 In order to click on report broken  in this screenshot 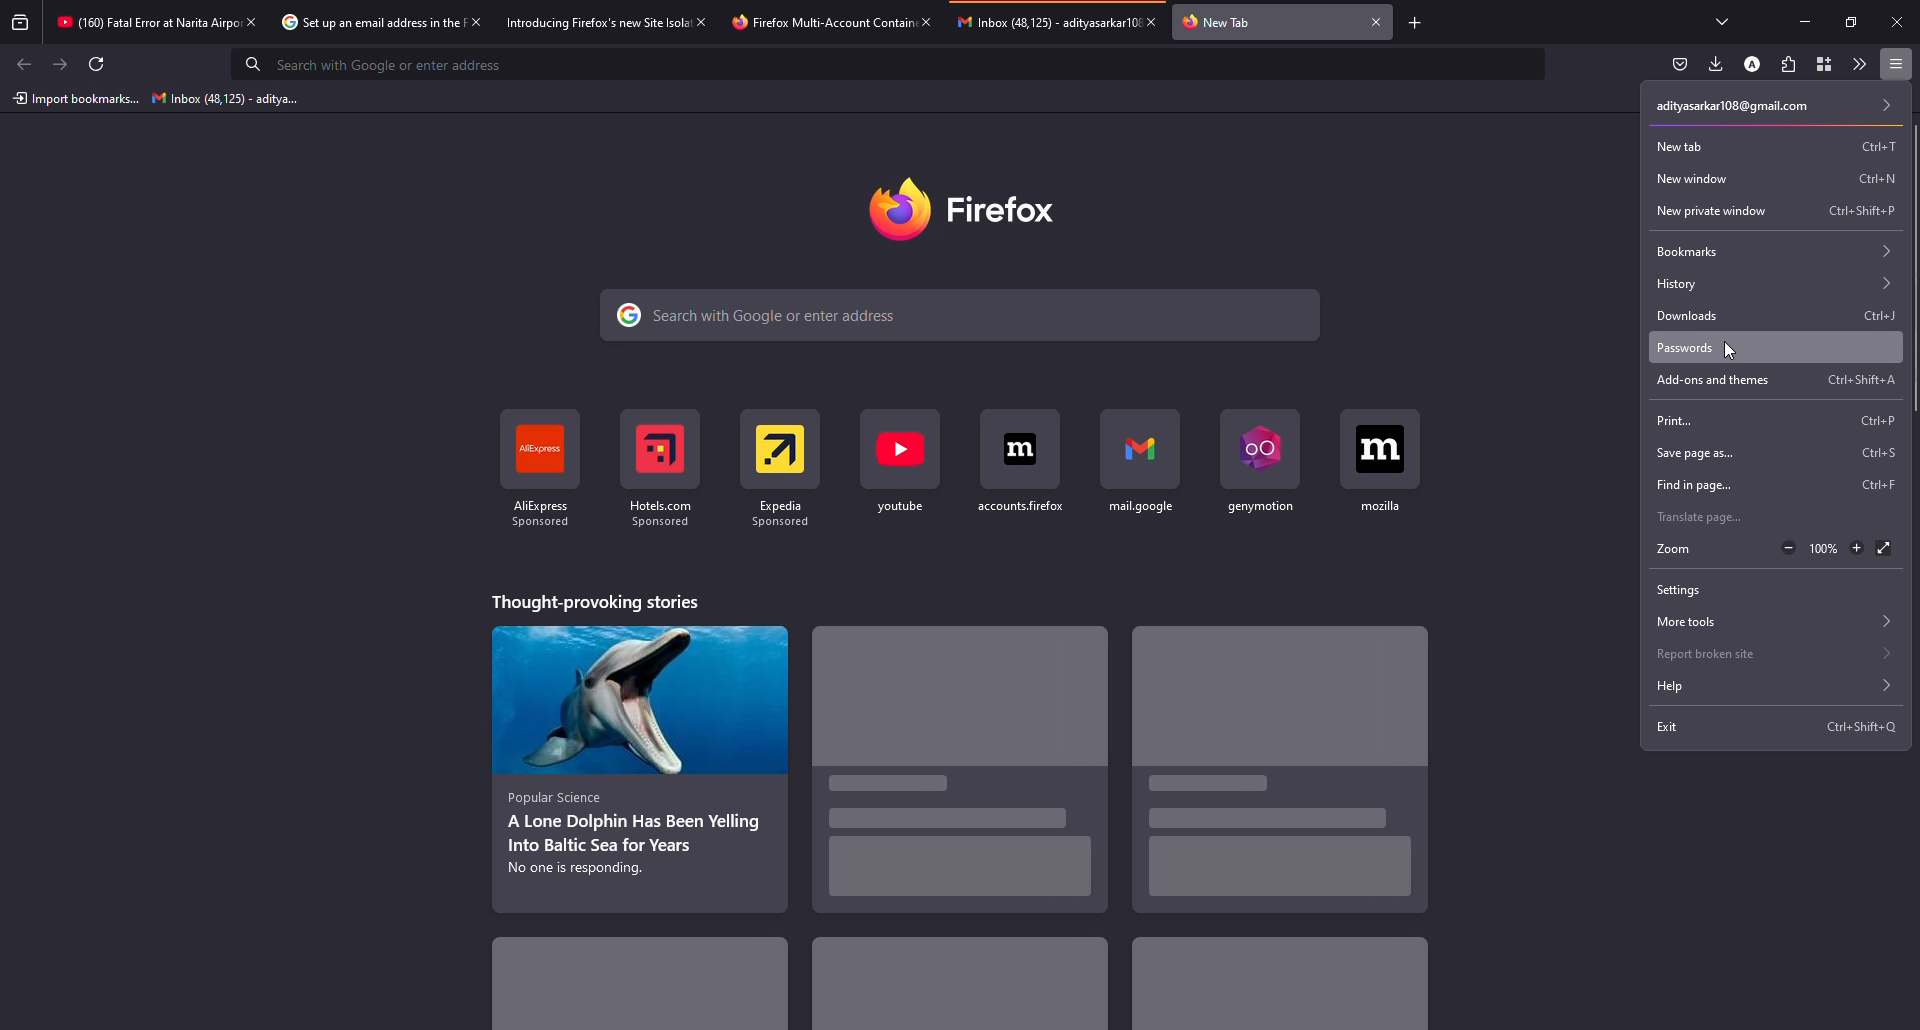, I will do `click(1772, 654)`.